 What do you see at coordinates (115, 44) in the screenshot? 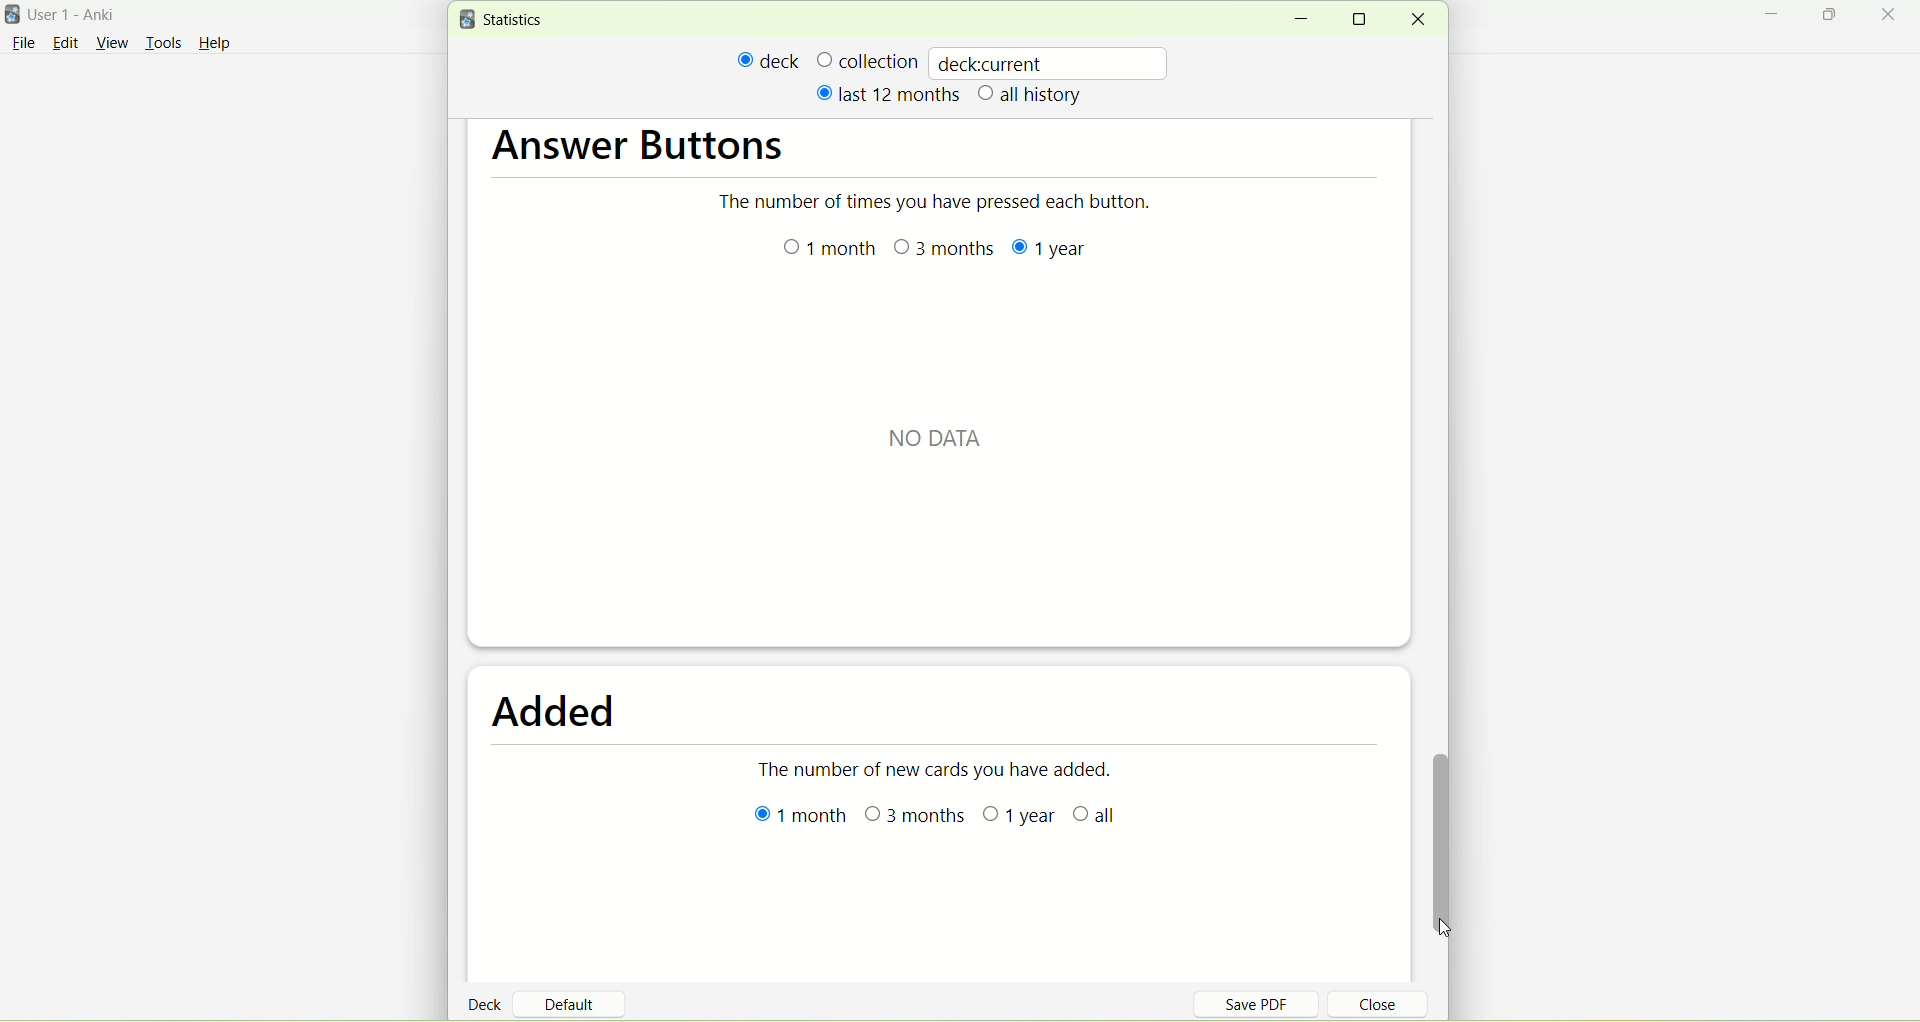
I see `view` at bounding box center [115, 44].